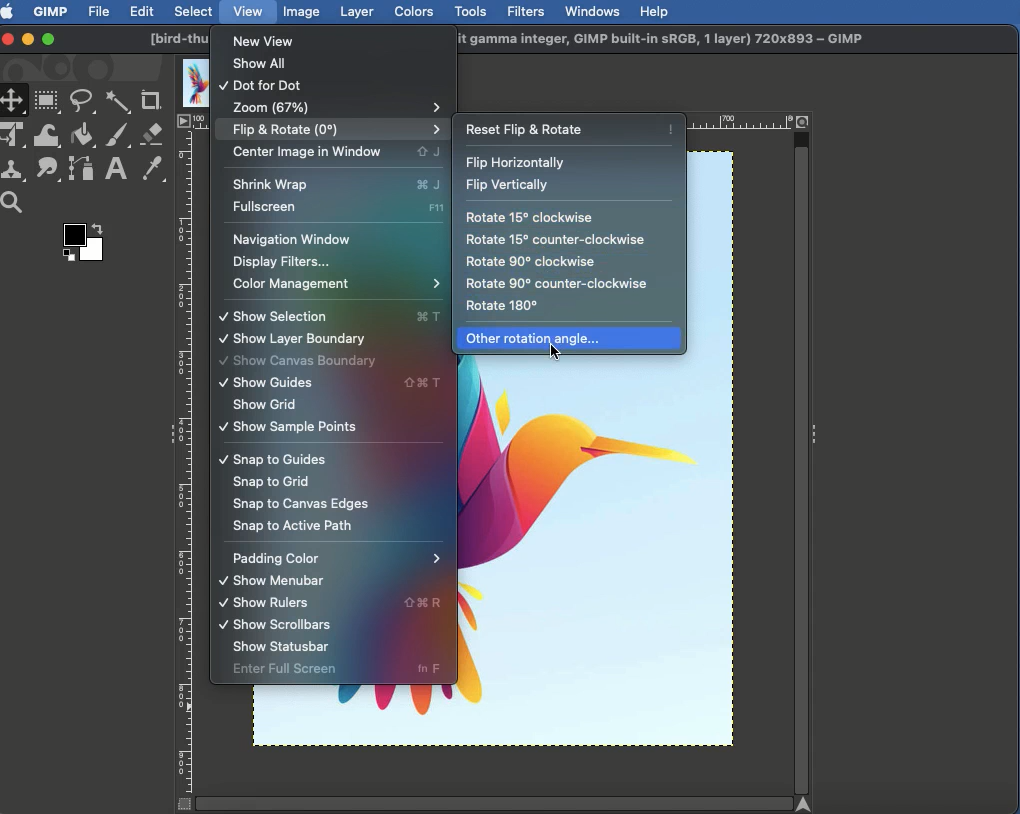 This screenshot has width=1020, height=814. What do you see at coordinates (265, 405) in the screenshot?
I see `Show grid` at bounding box center [265, 405].